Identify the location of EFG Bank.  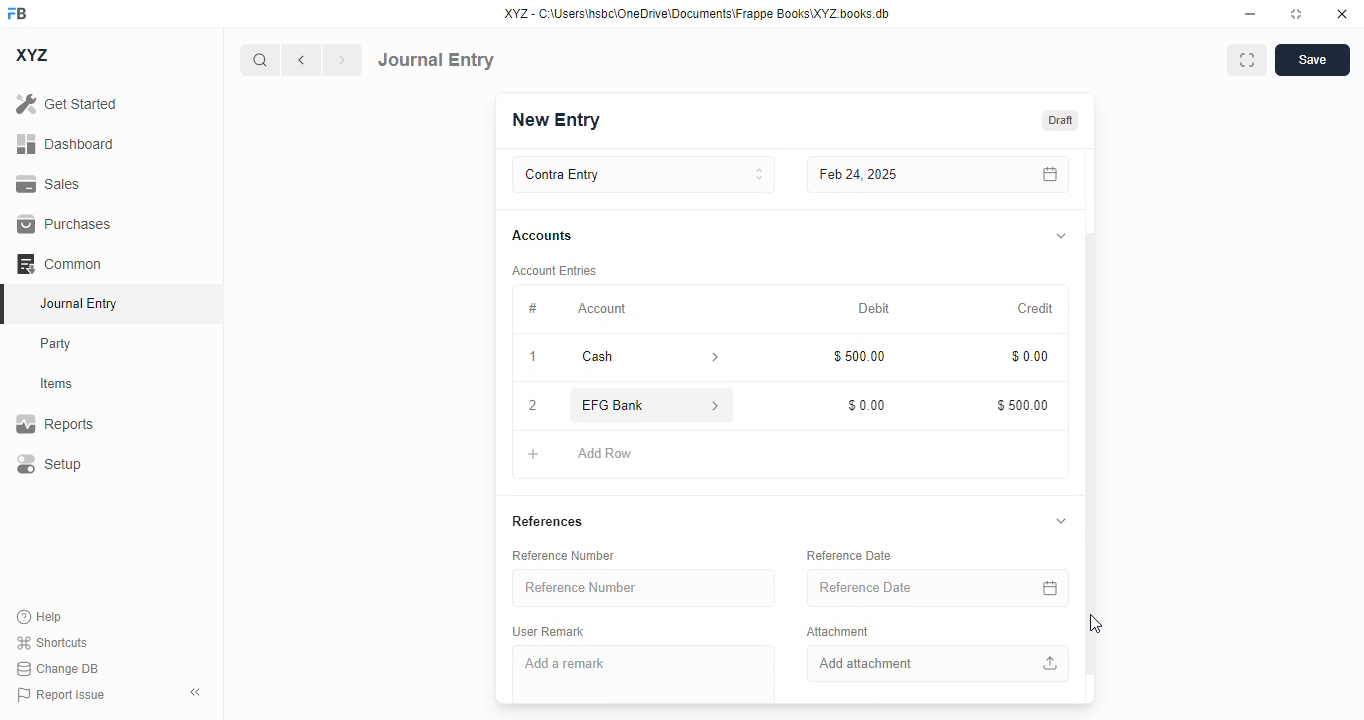
(620, 405).